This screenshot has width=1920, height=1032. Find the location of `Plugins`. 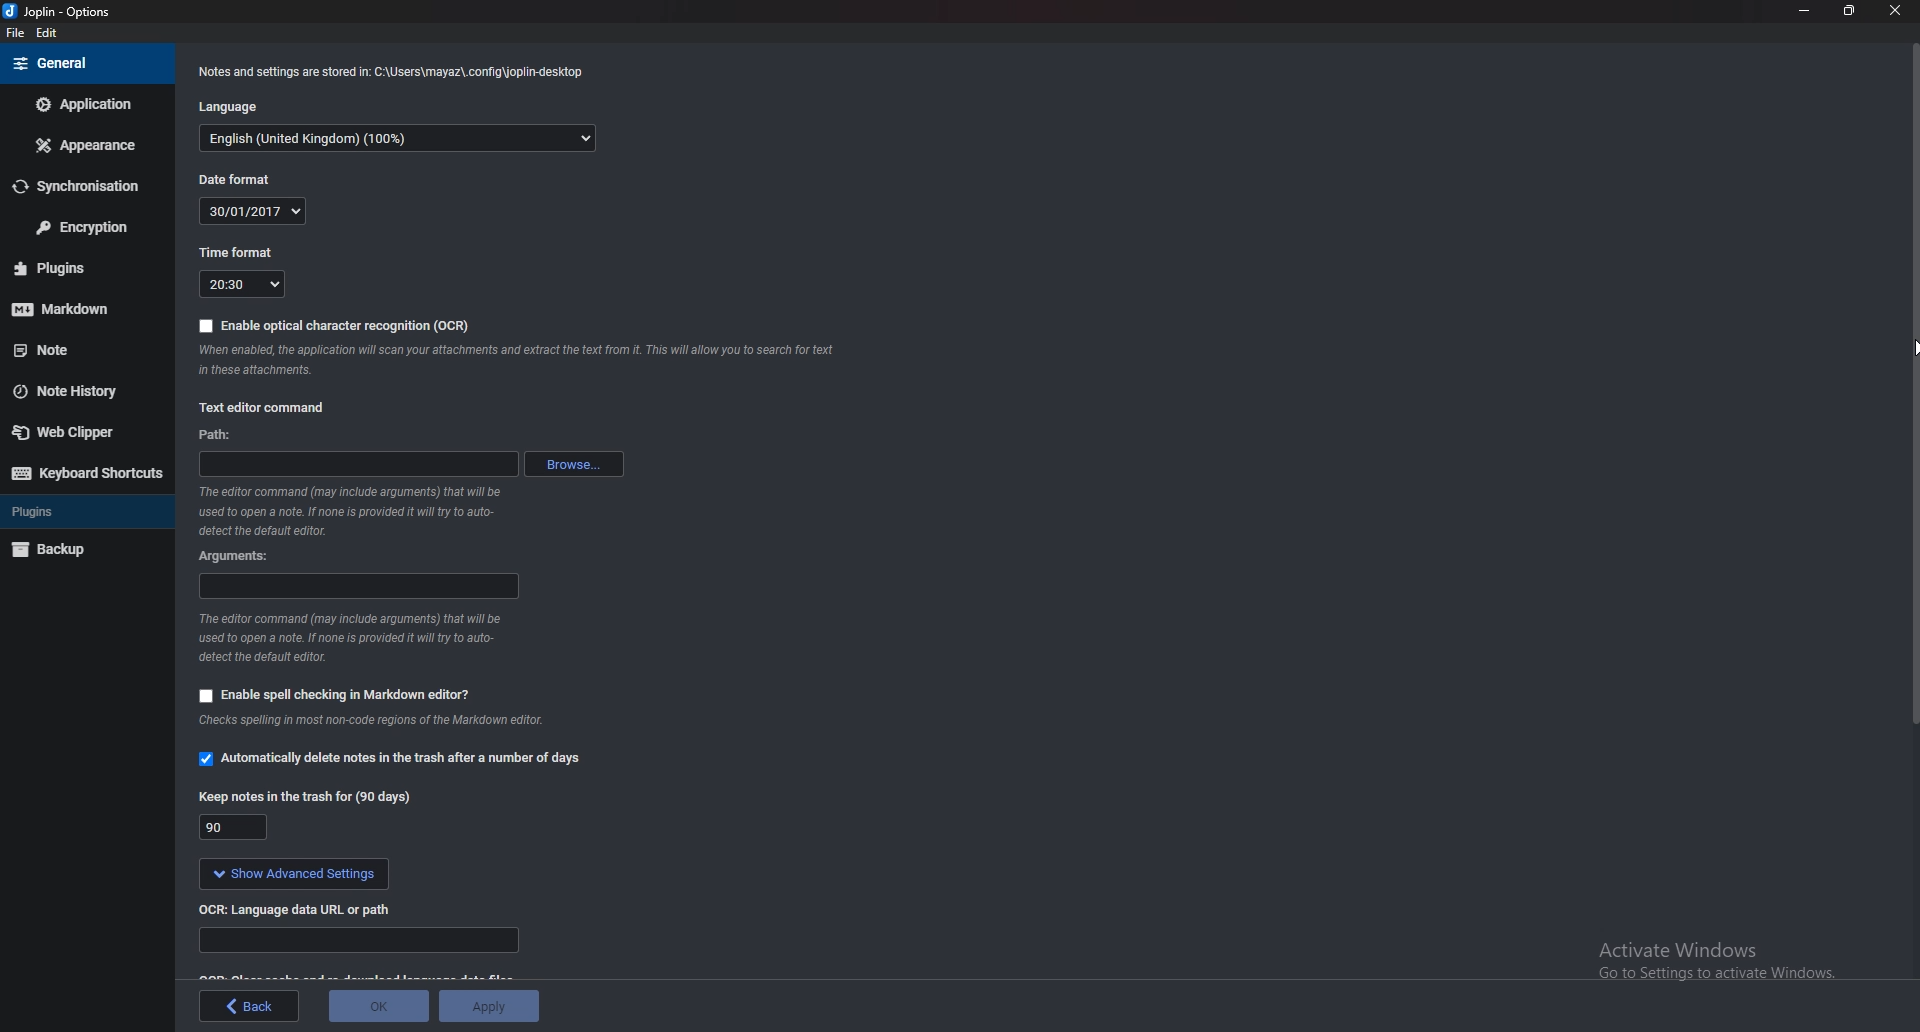

Plugins is located at coordinates (61, 269).